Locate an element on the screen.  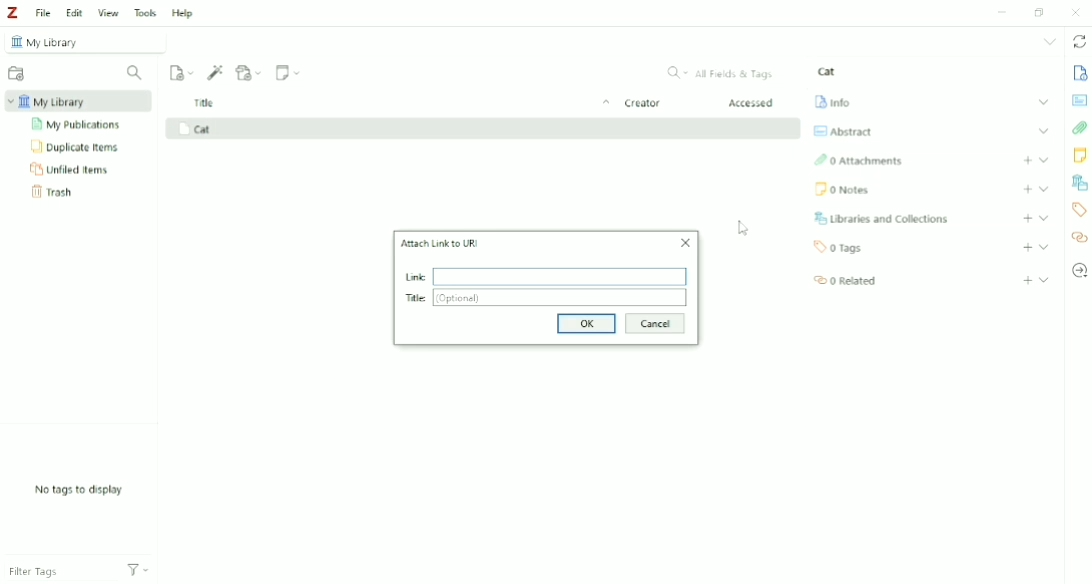
Expand section is located at coordinates (1045, 189).